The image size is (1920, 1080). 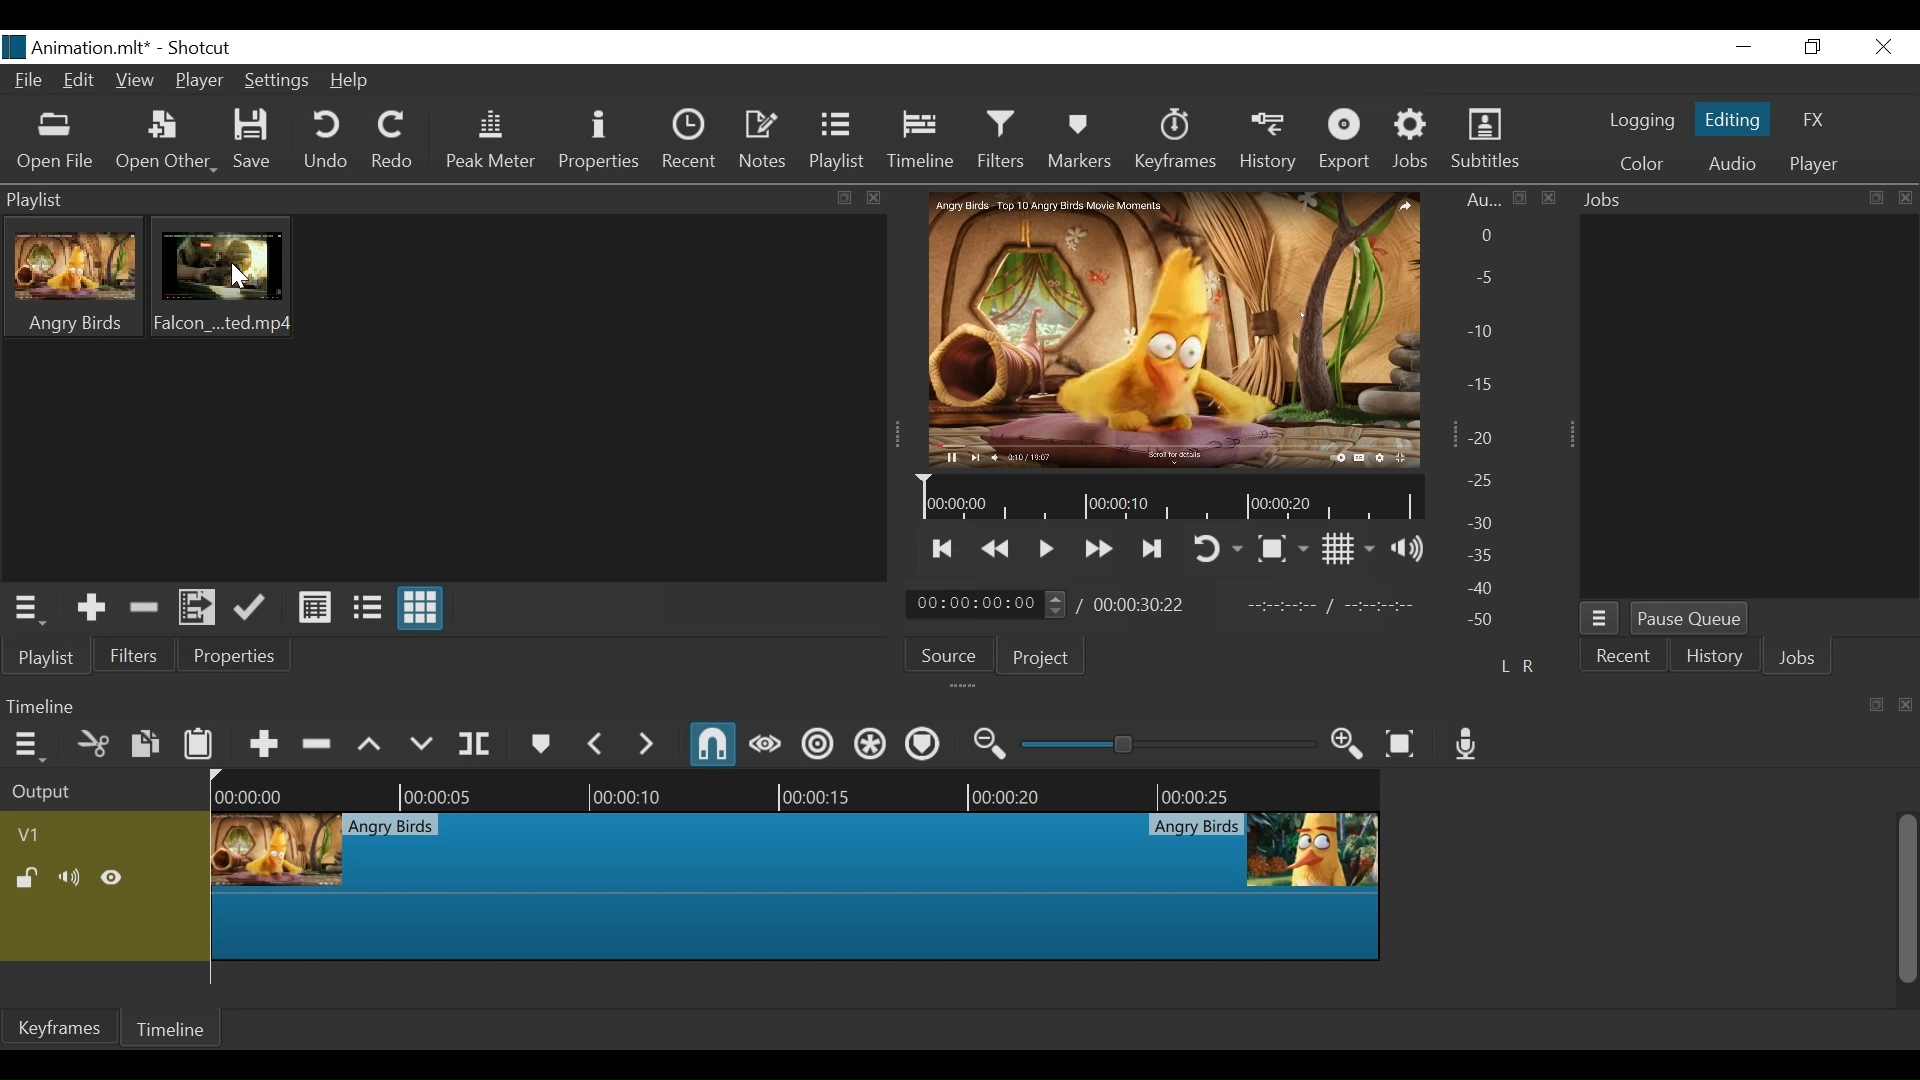 I want to click on Zoom timeline out, so click(x=991, y=744).